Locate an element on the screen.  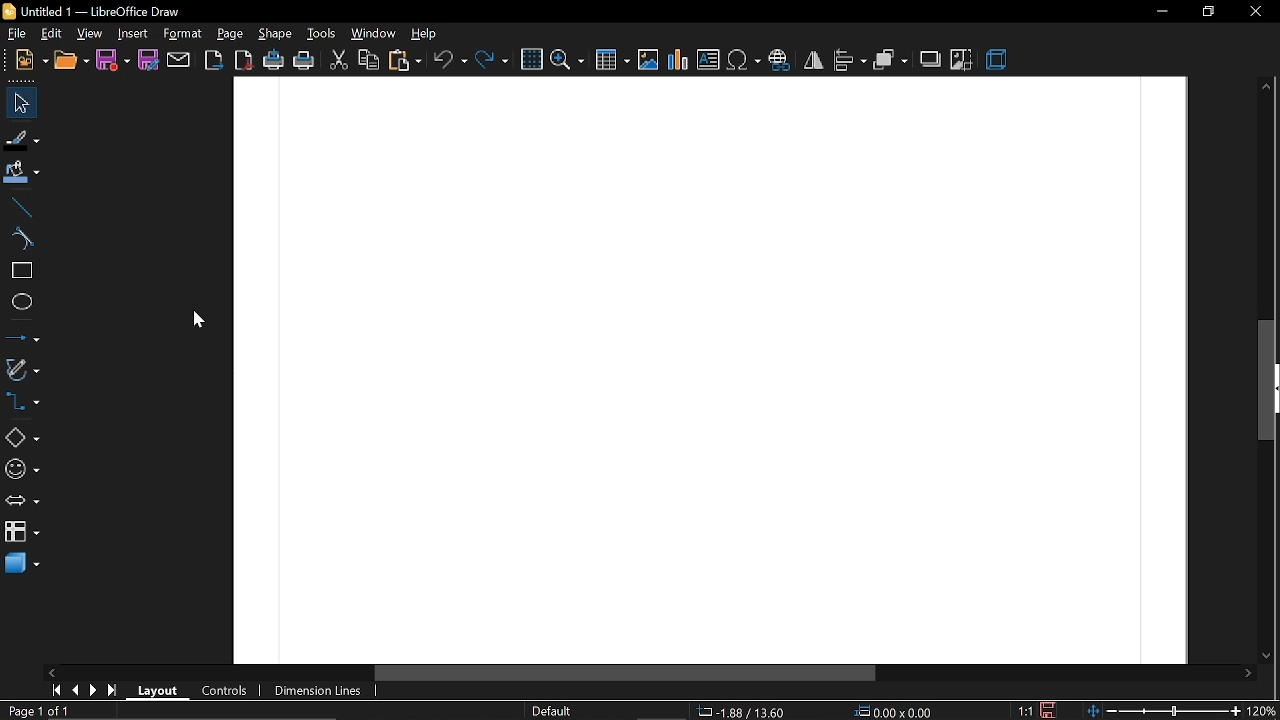
view is located at coordinates (88, 34).